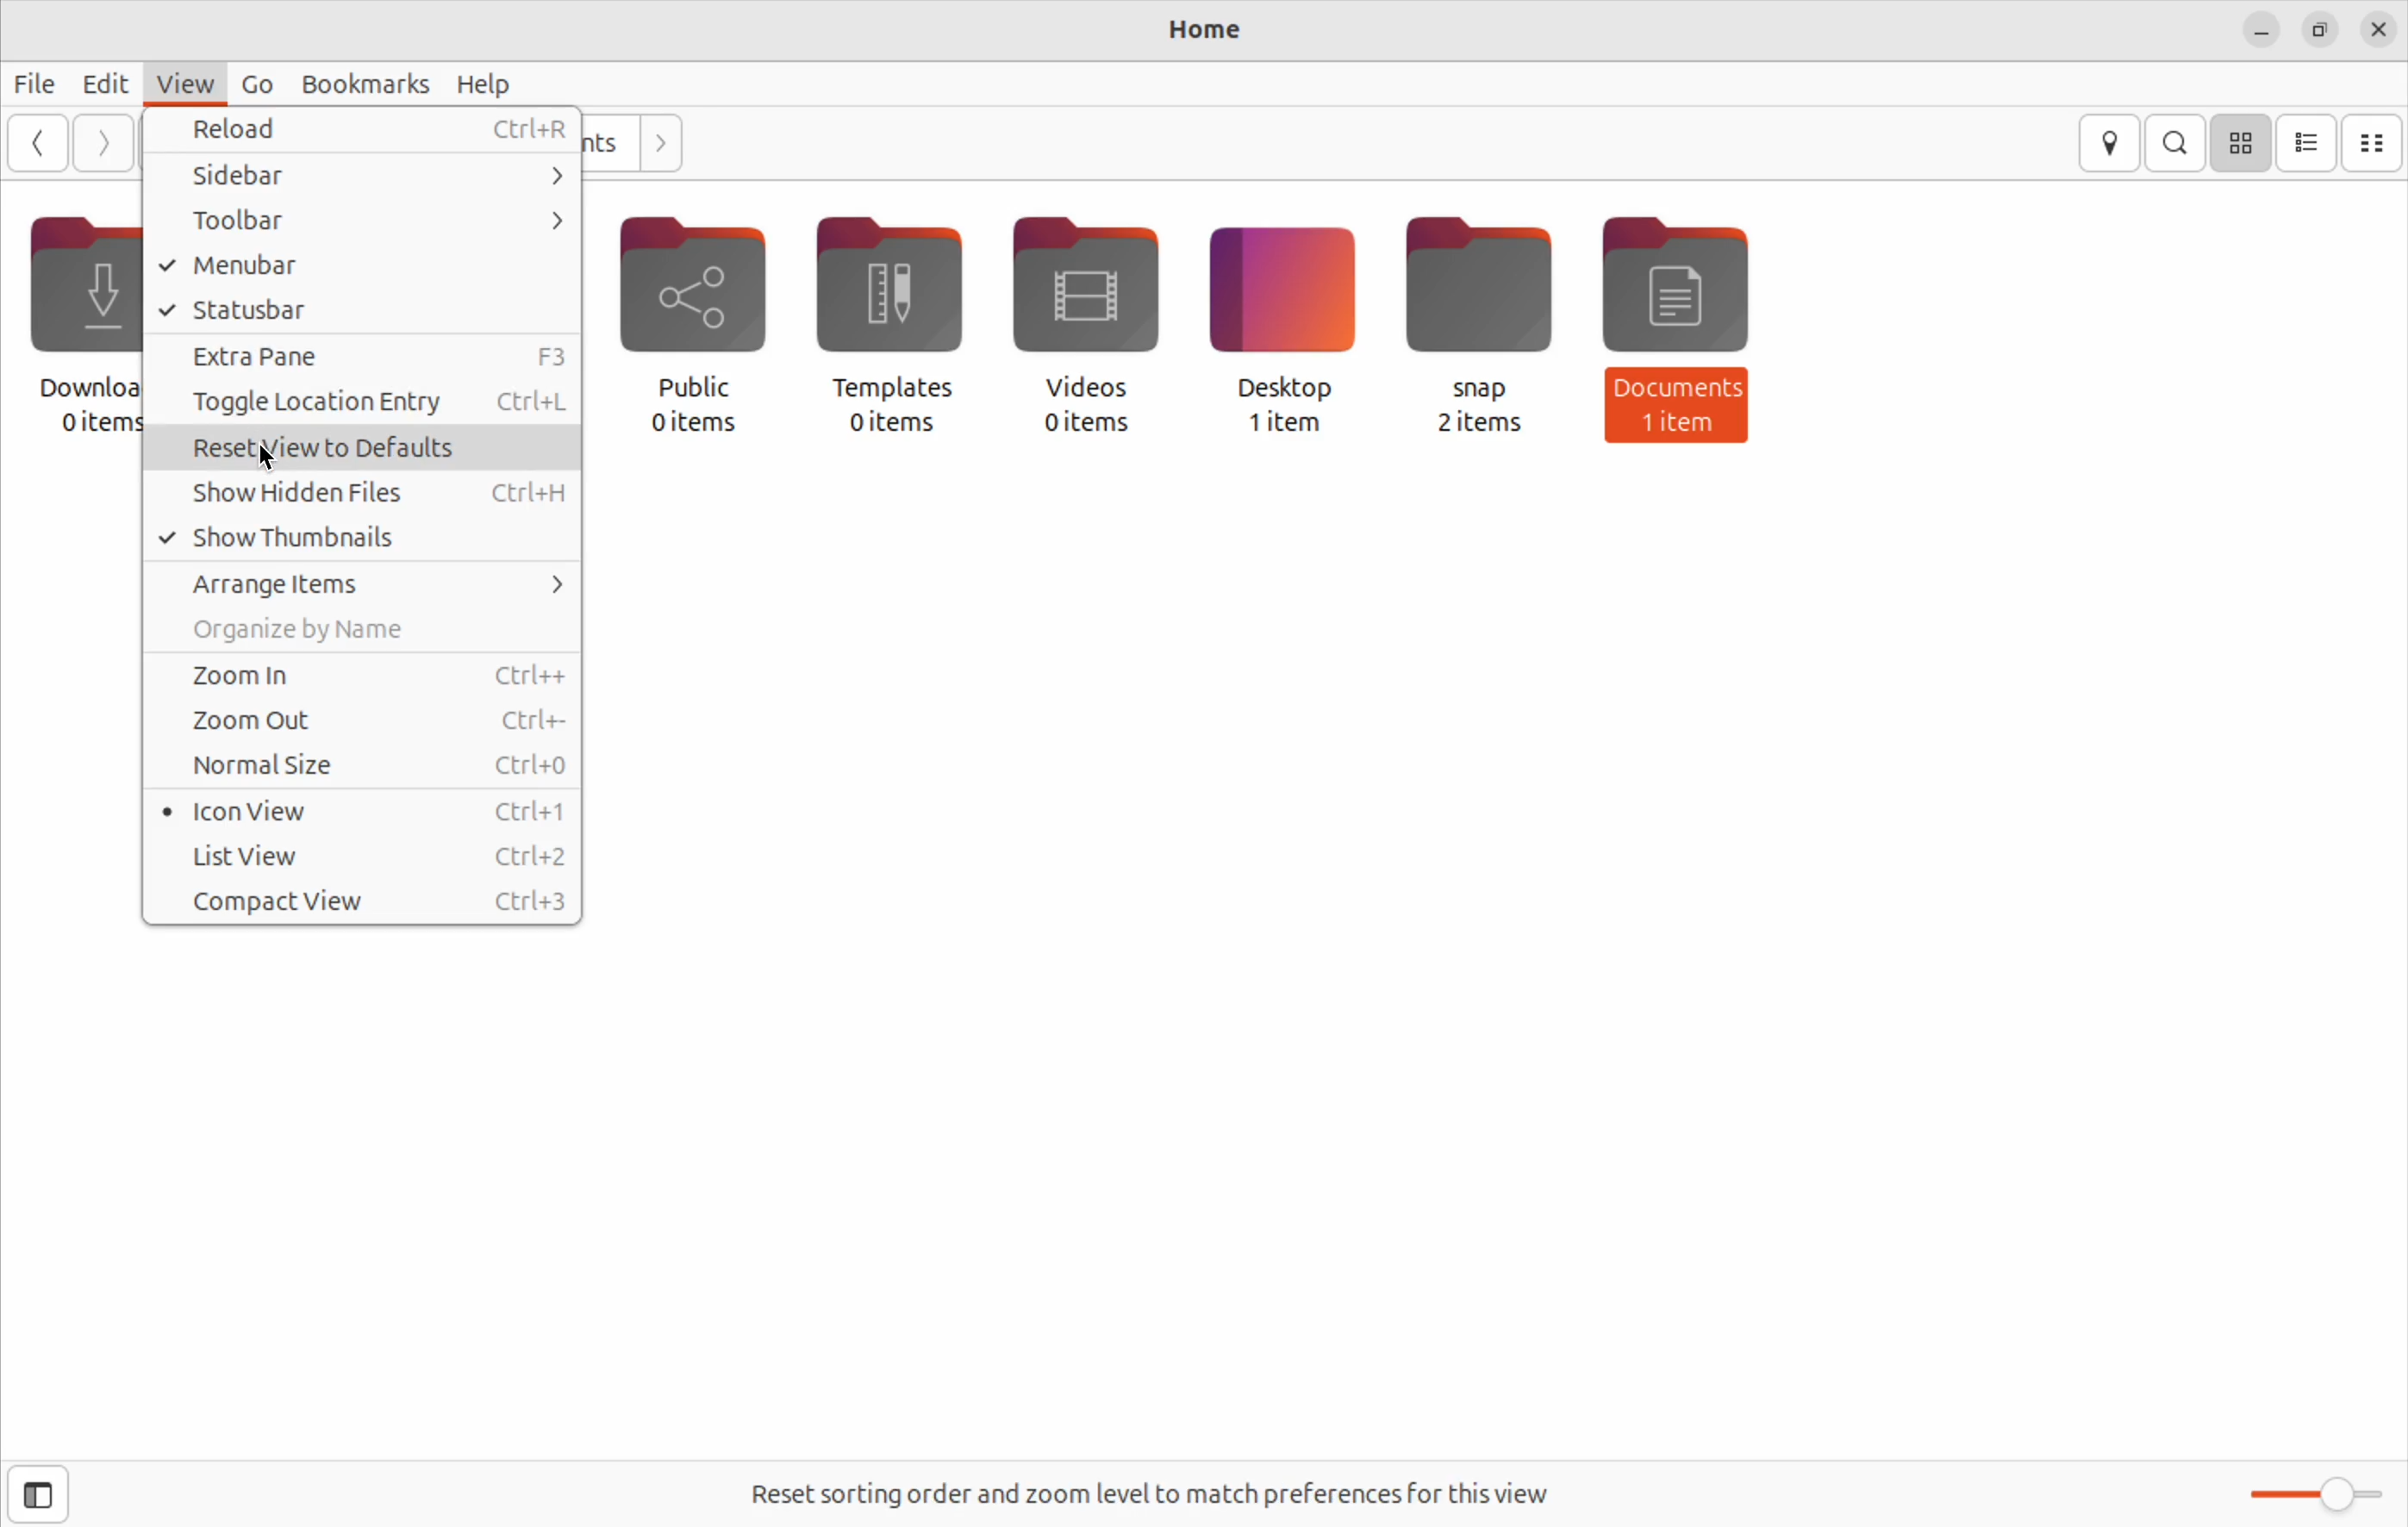  What do you see at coordinates (103, 84) in the screenshot?
I see `Edit` at bounding box center [103, 84].